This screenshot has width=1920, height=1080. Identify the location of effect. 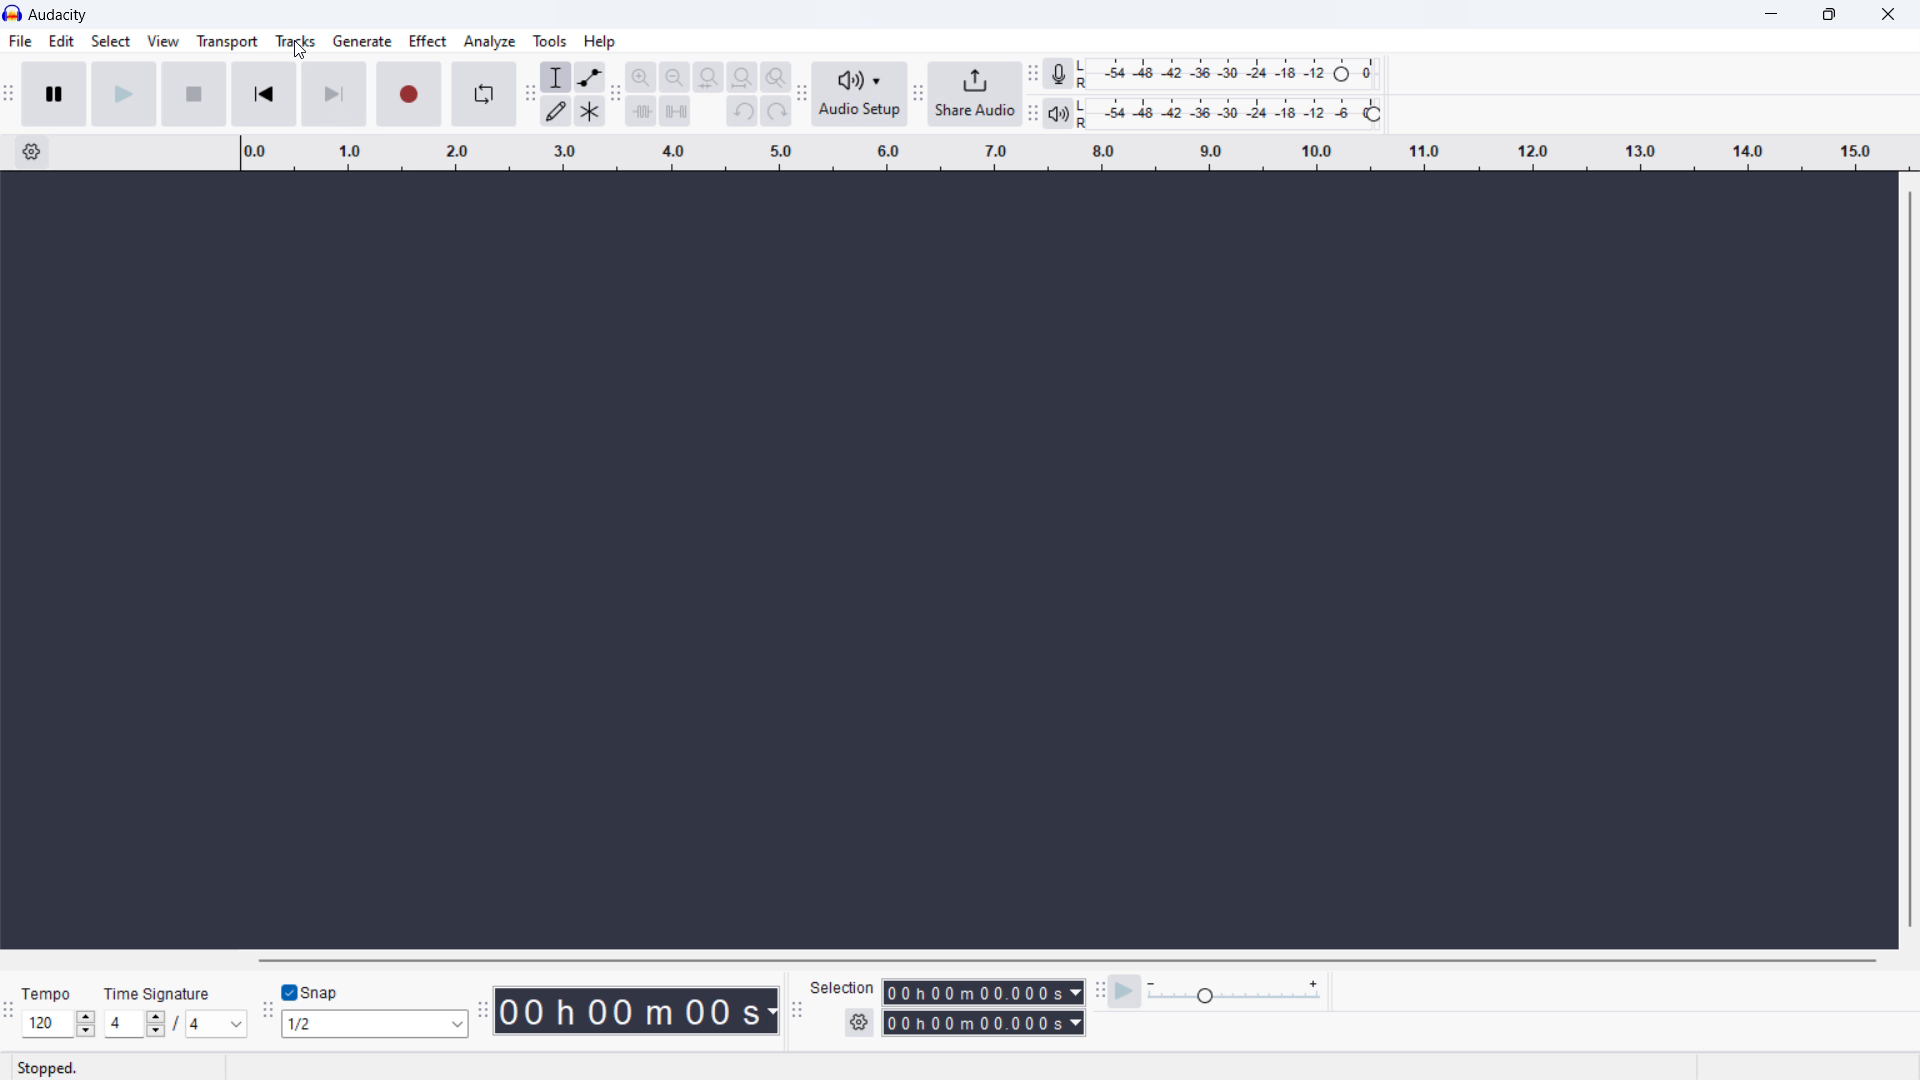
(427, 41).